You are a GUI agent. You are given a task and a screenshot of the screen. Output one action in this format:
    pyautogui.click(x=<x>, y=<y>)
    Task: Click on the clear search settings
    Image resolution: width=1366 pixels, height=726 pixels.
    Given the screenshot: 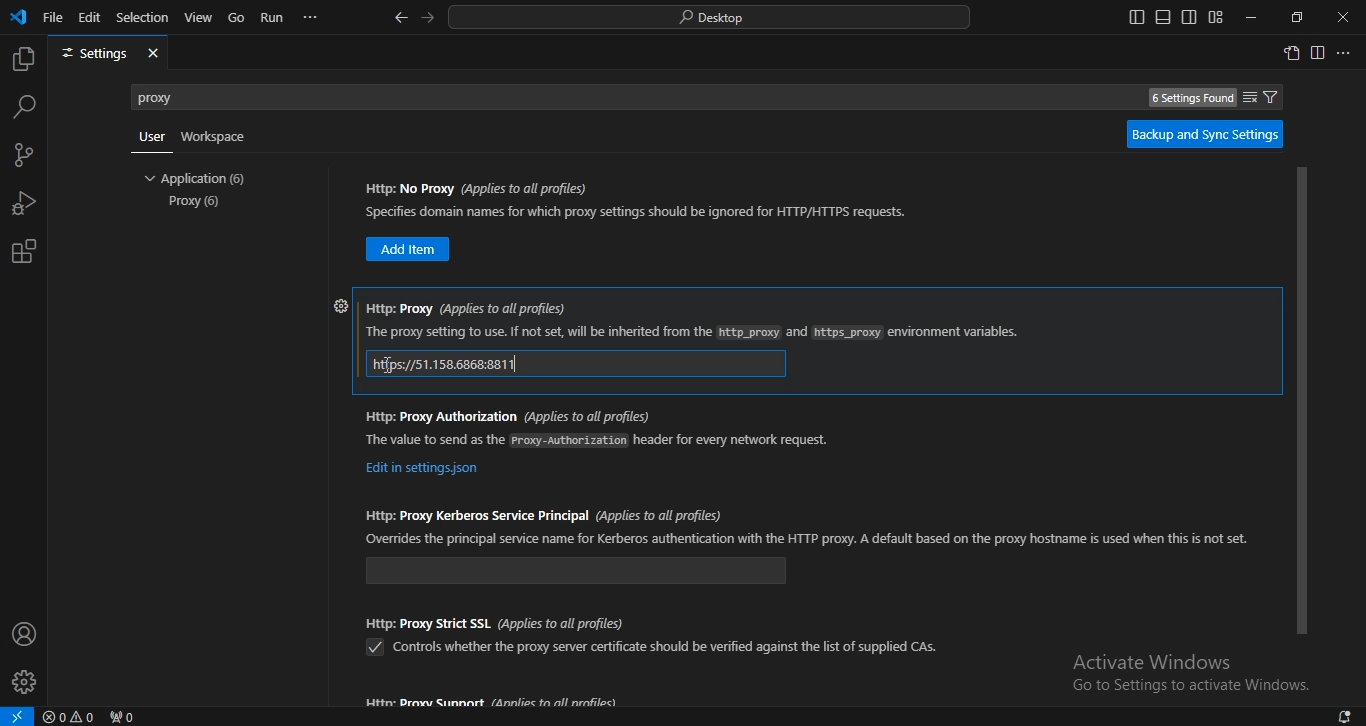 What is the action you would take?
    pyautogui.click(x=1248, y=95)
    